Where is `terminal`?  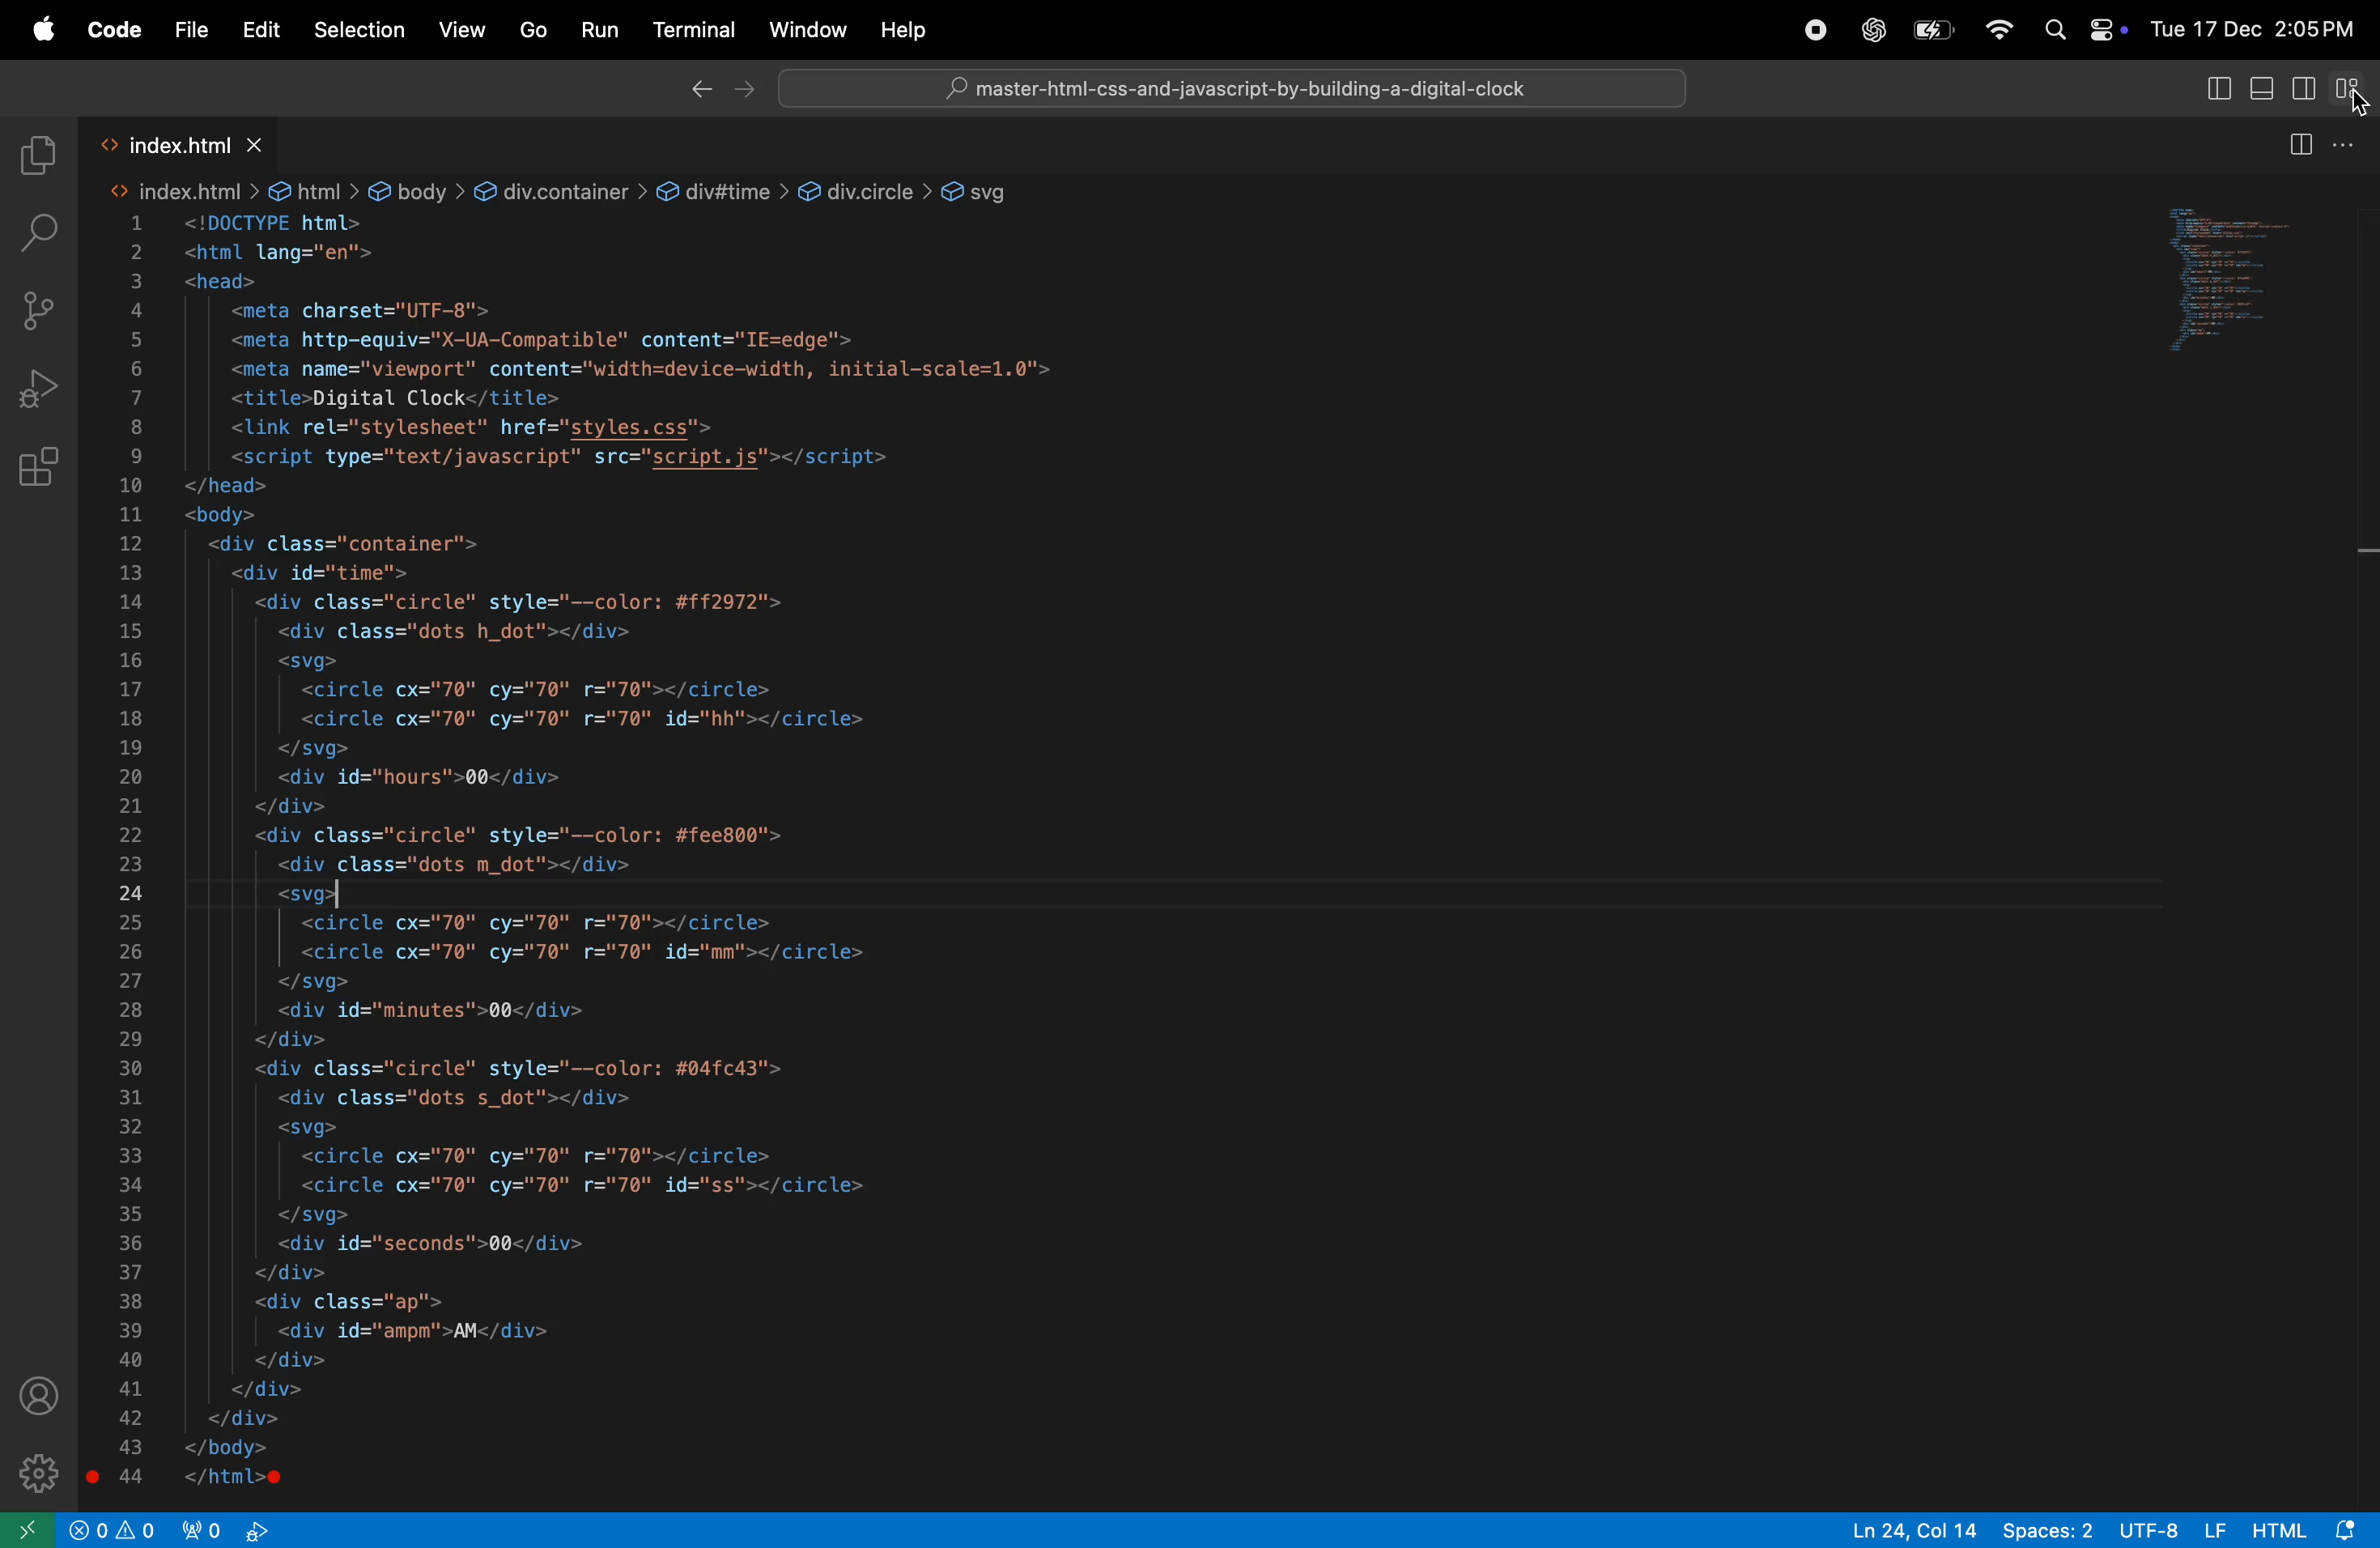 terminal is located at coordinates (698, 28).